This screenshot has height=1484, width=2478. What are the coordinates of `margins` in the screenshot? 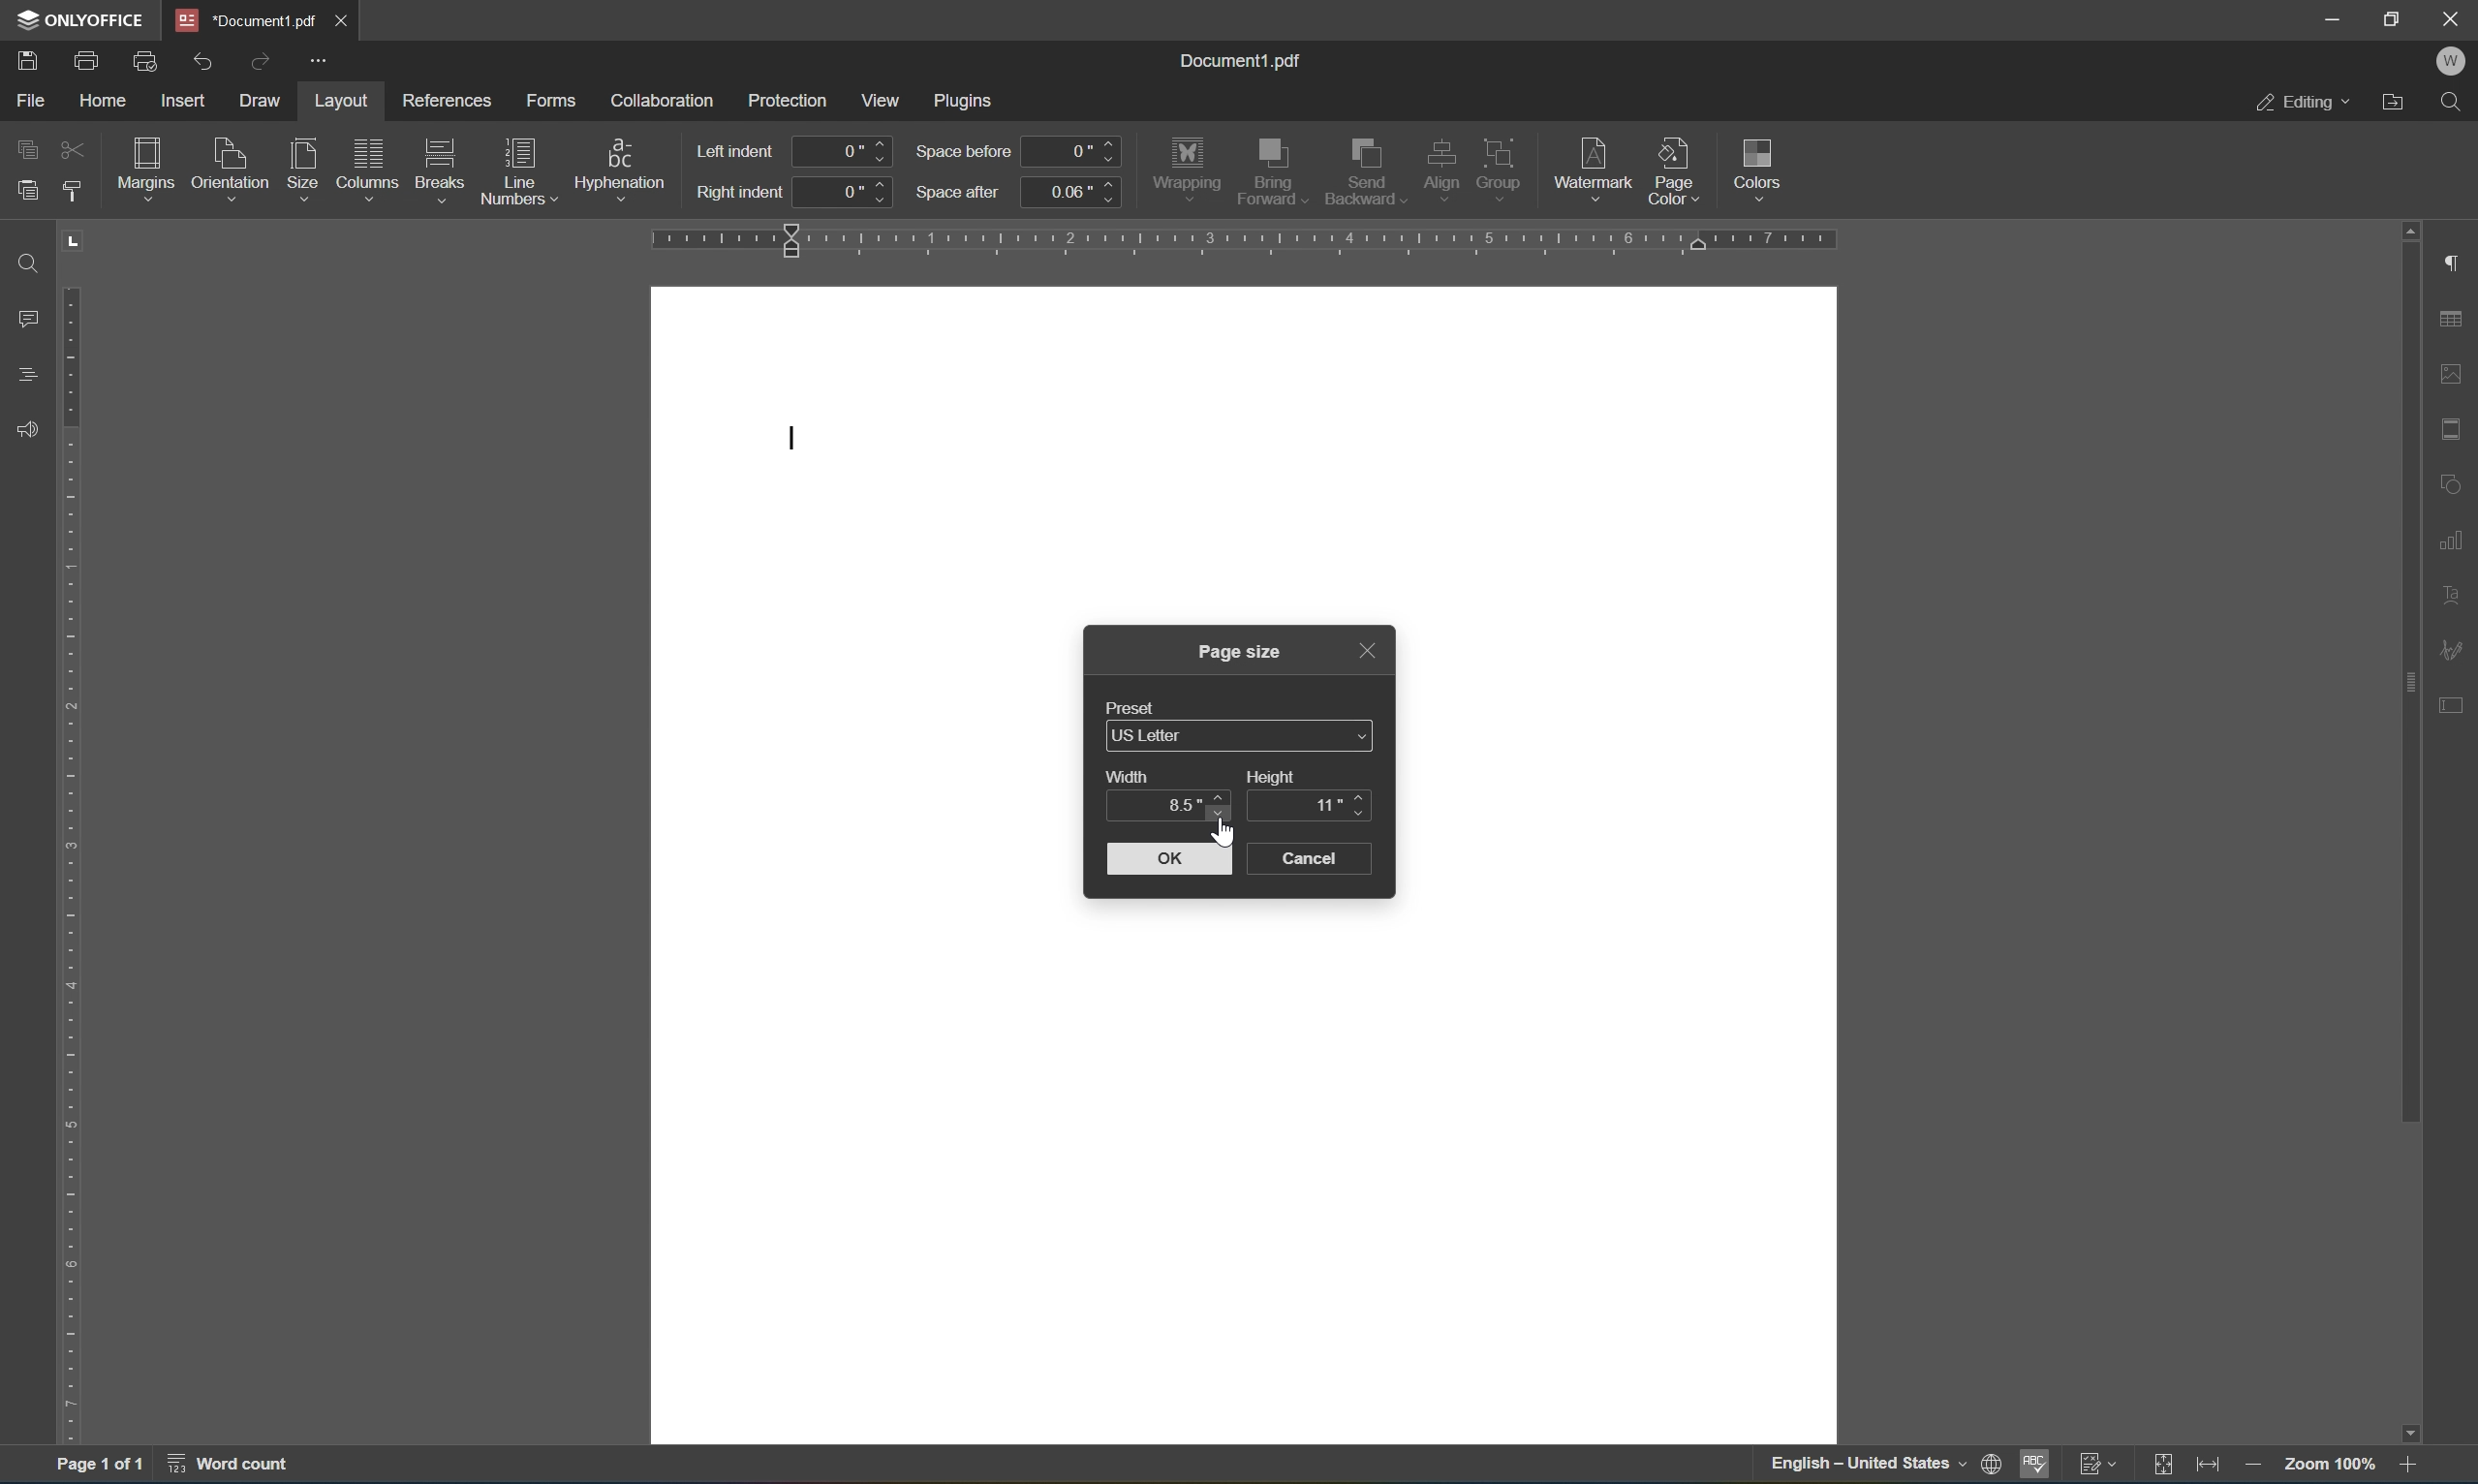 It's located at (144, 164).